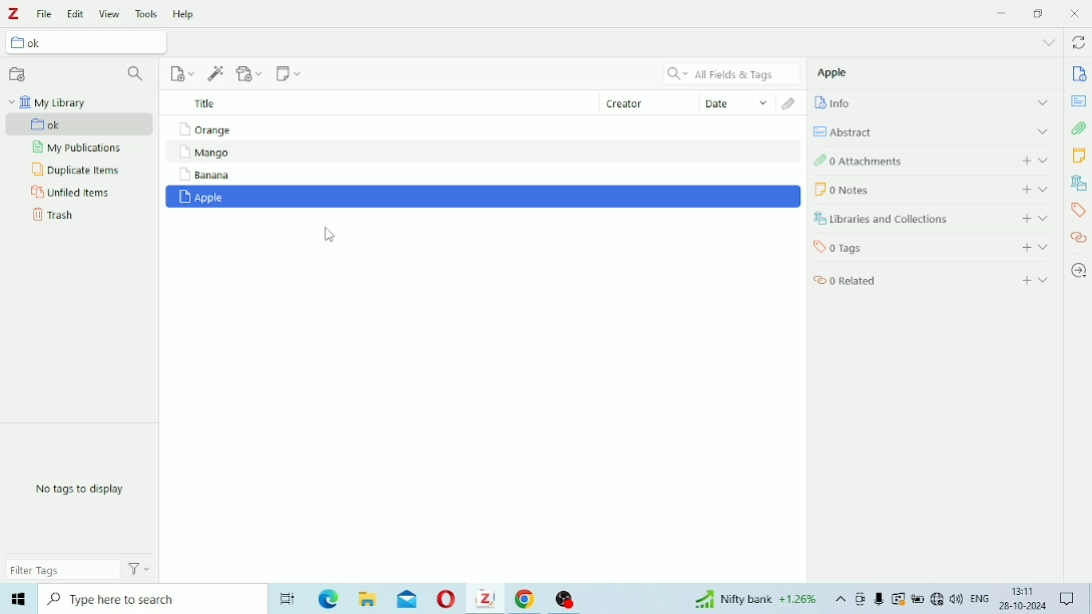  I want to click on Filter connections, so click(136, 74).